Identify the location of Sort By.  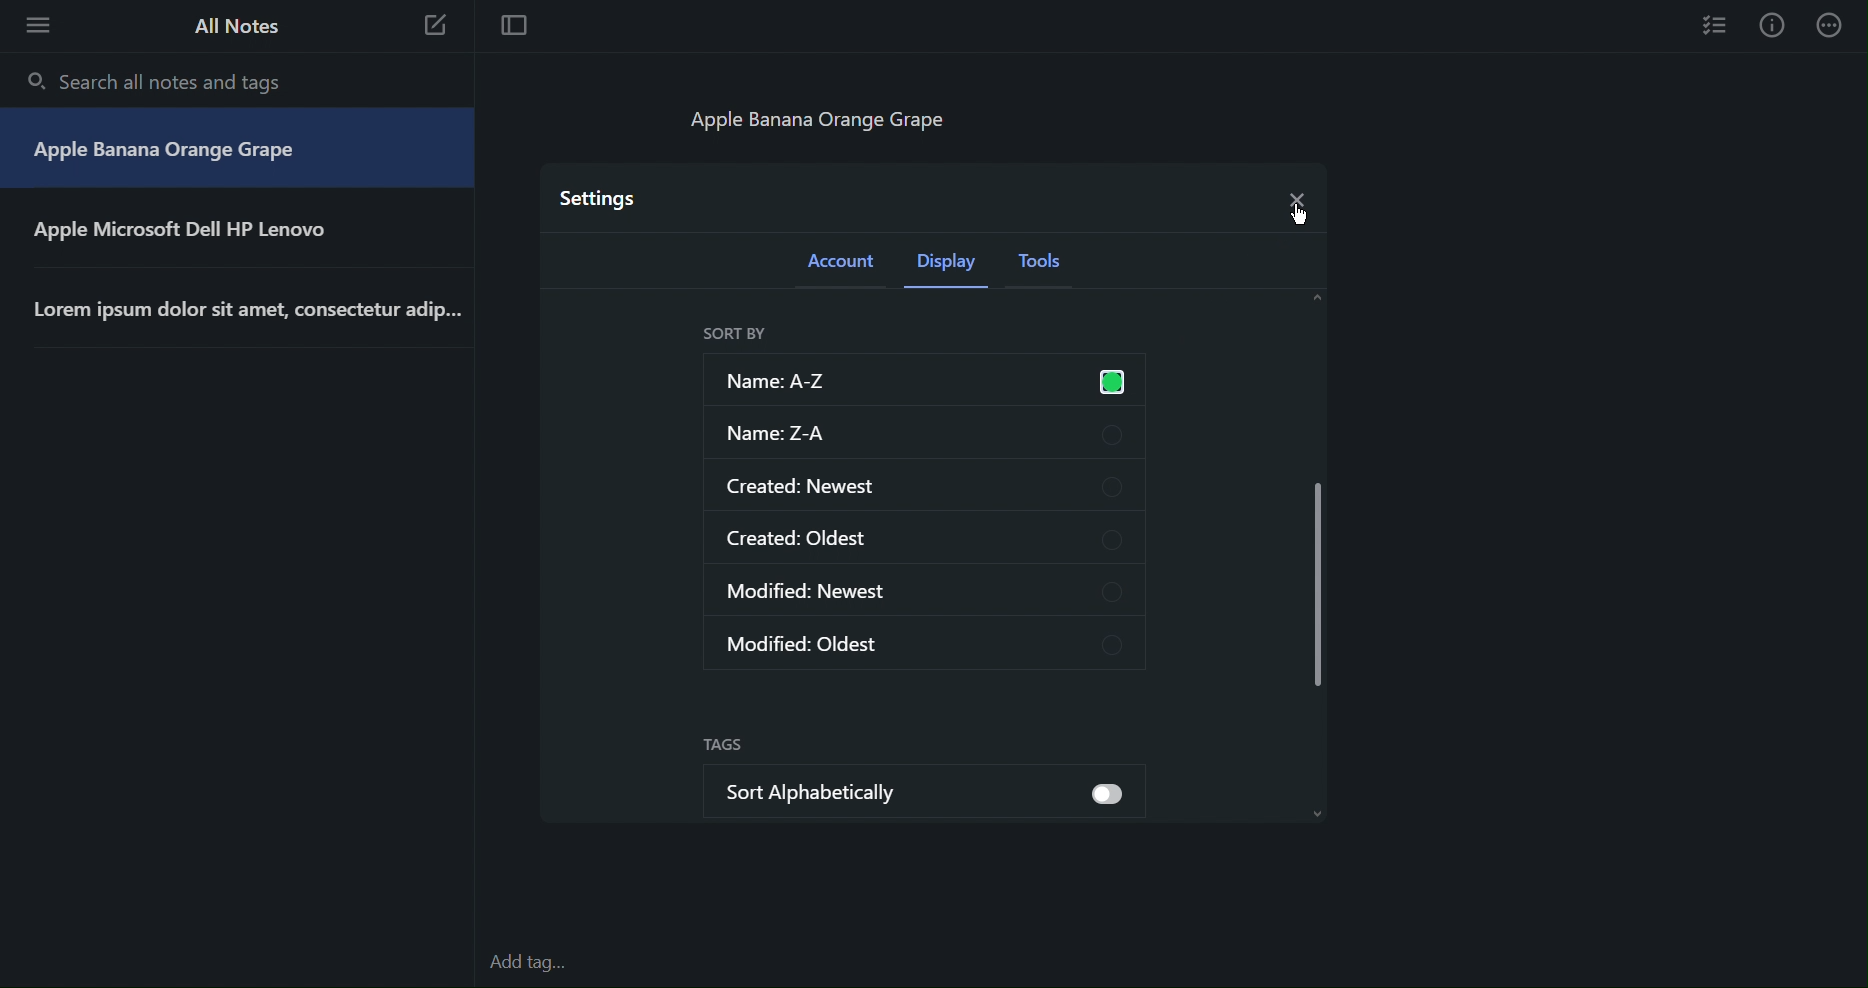
(734, 334).